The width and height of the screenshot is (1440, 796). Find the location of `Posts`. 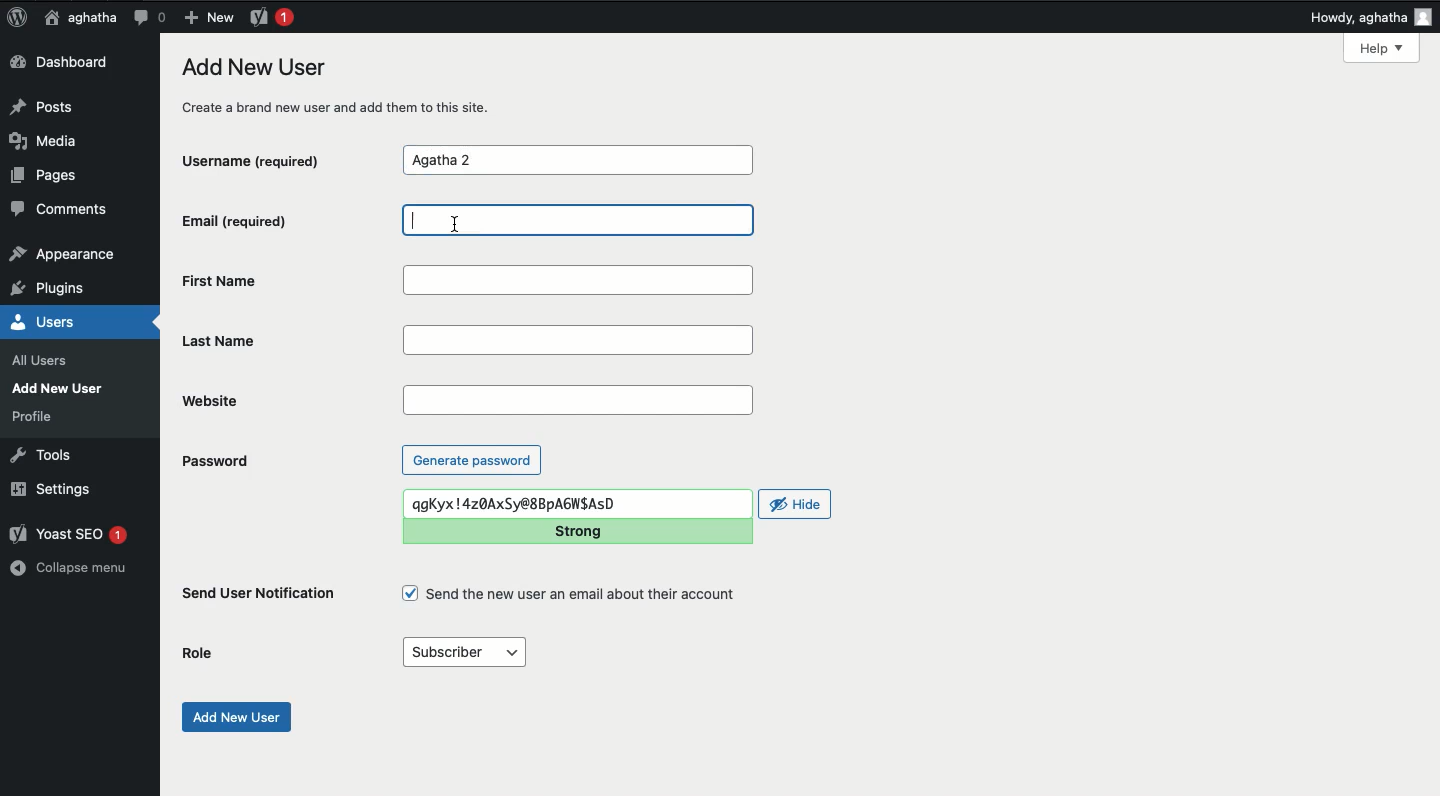

Posts is located at coordinates (47, 105).